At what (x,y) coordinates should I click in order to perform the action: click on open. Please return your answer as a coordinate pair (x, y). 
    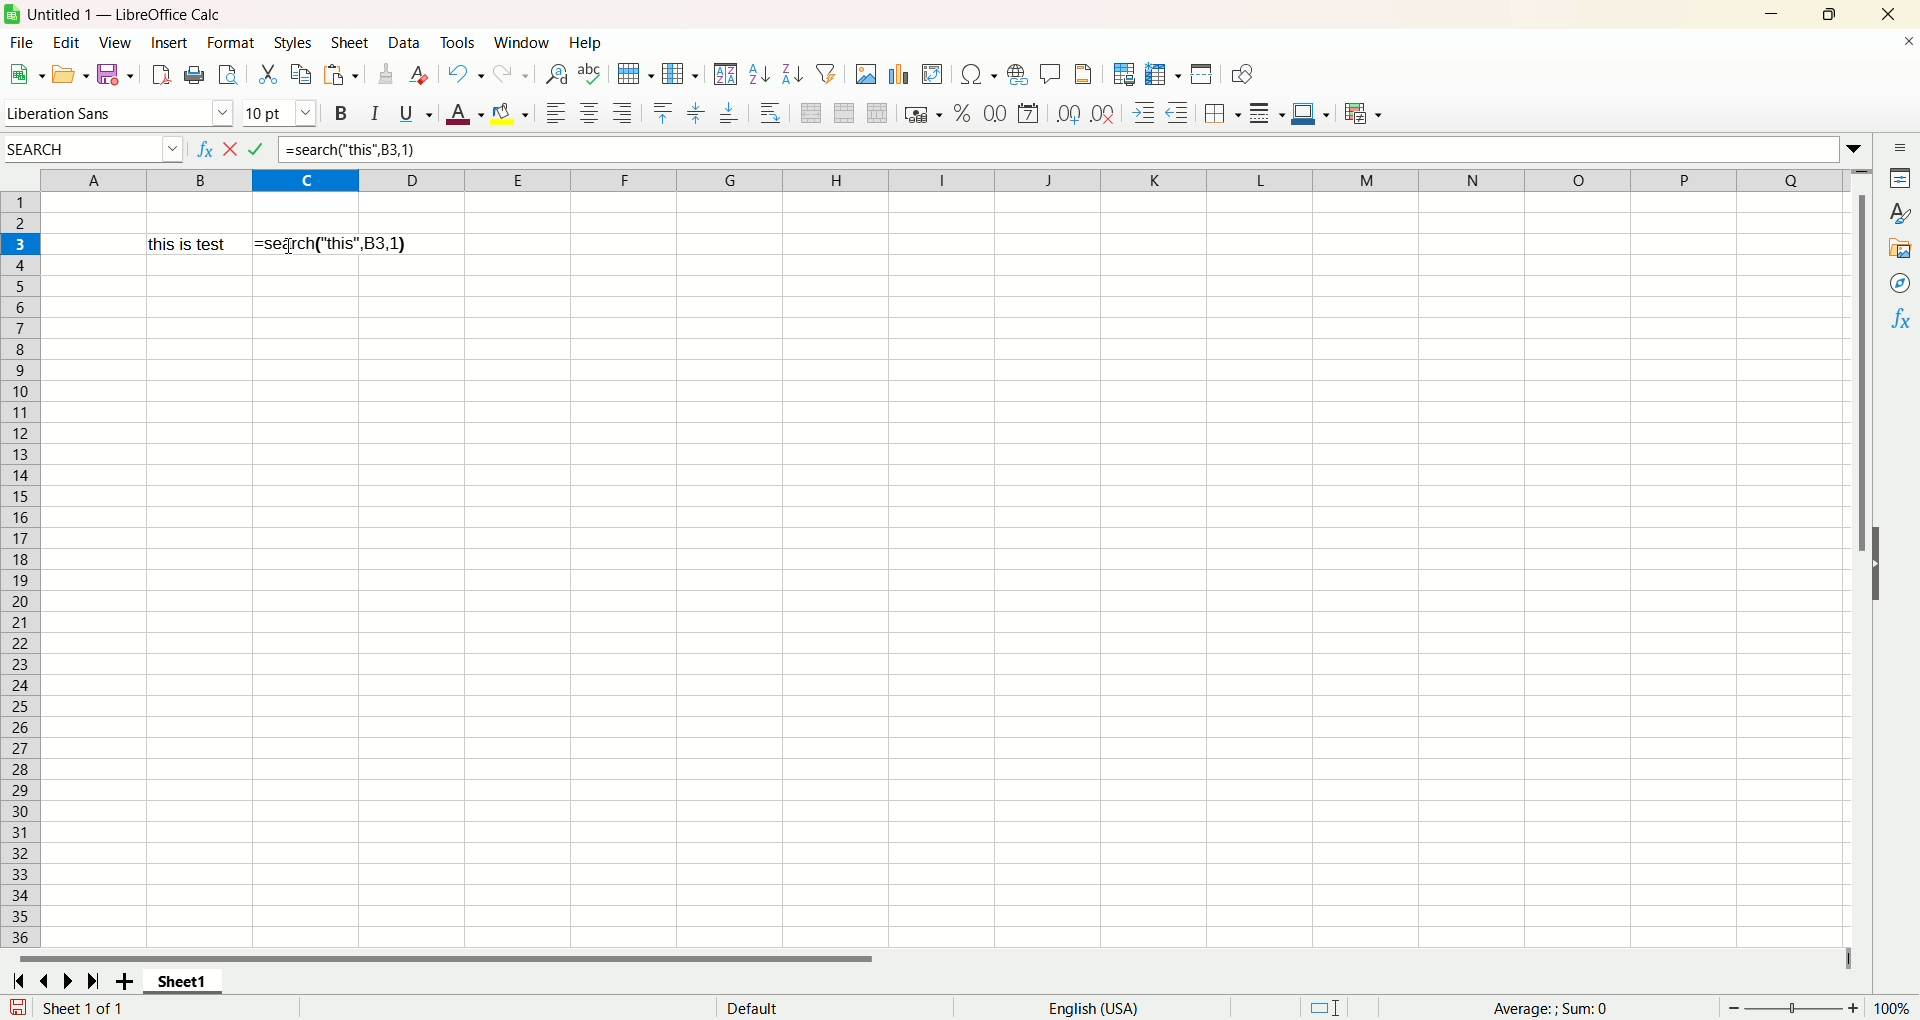
    Looking at the image, I should click on (70, 75).